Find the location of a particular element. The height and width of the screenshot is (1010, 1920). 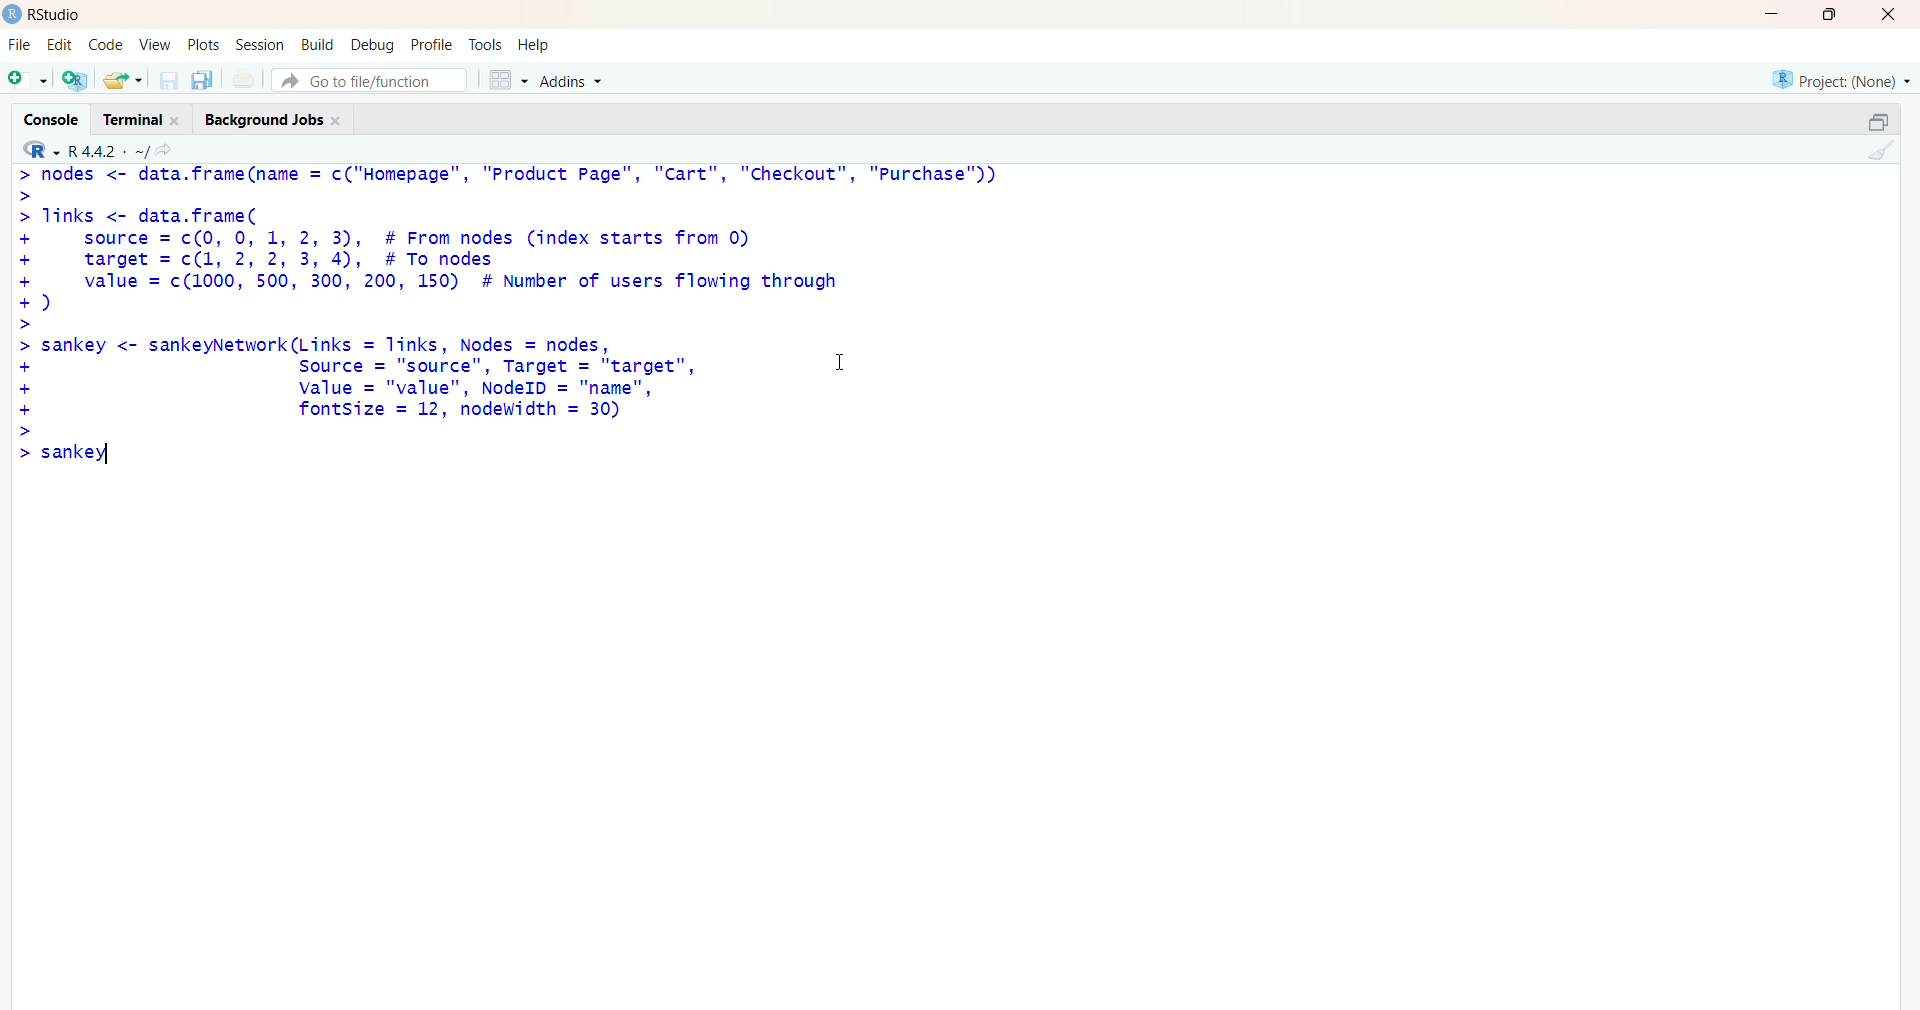

build is located at coordinates (314, 45).